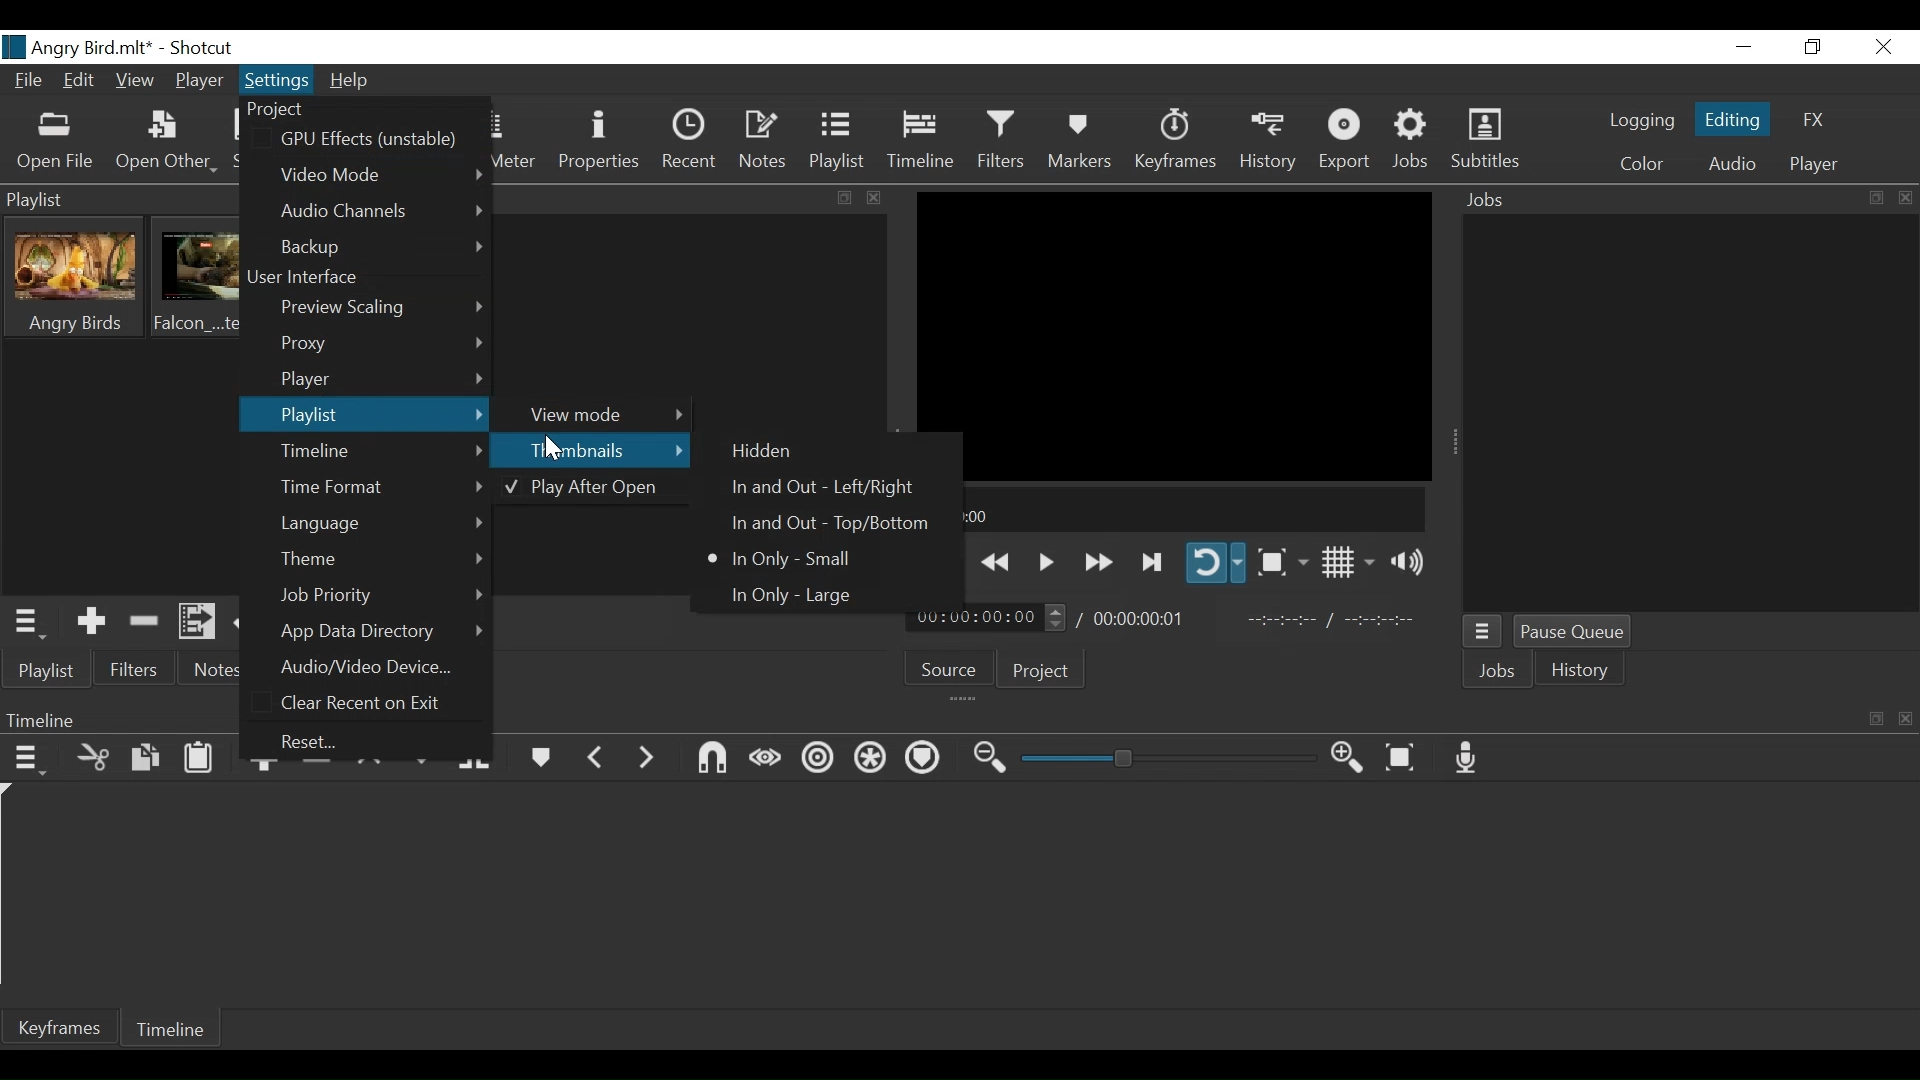 The height and width of the screenshot is (1080, 1920). Describe the element at coordinates (351, 83) in the screenshot. I see `Help` at that location.